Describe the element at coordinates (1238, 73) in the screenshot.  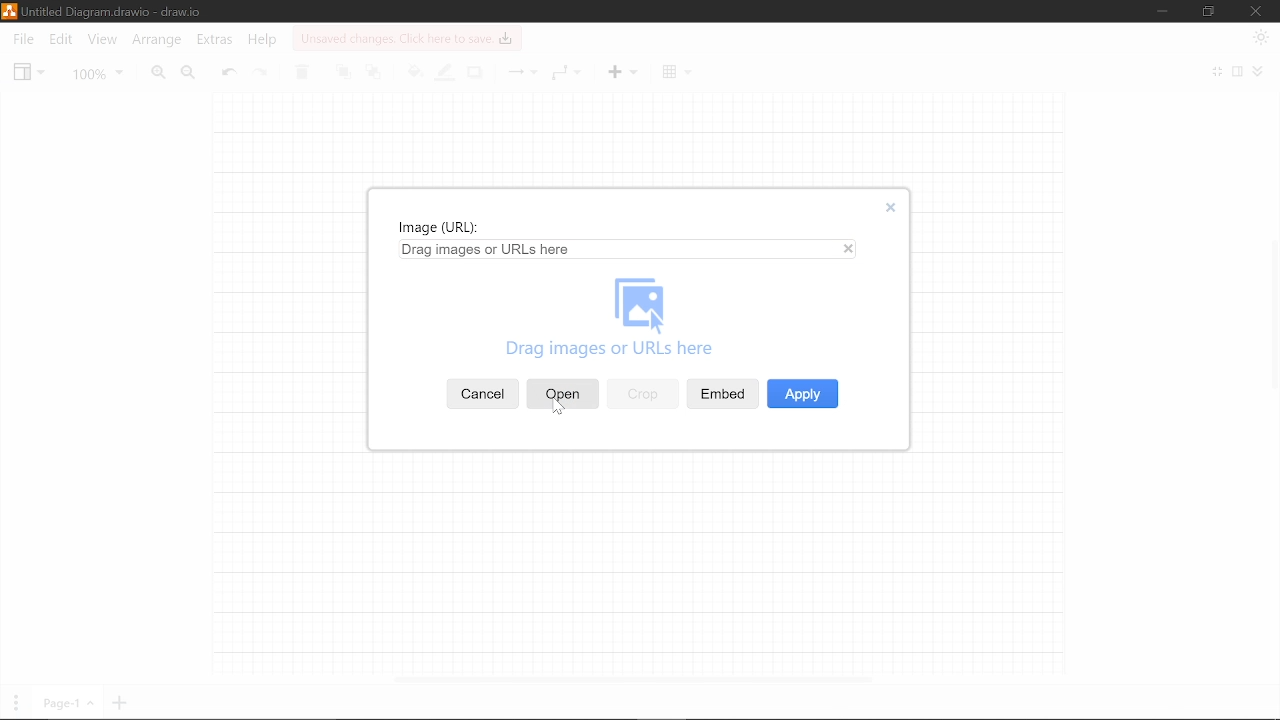
I see `Format` at that location.